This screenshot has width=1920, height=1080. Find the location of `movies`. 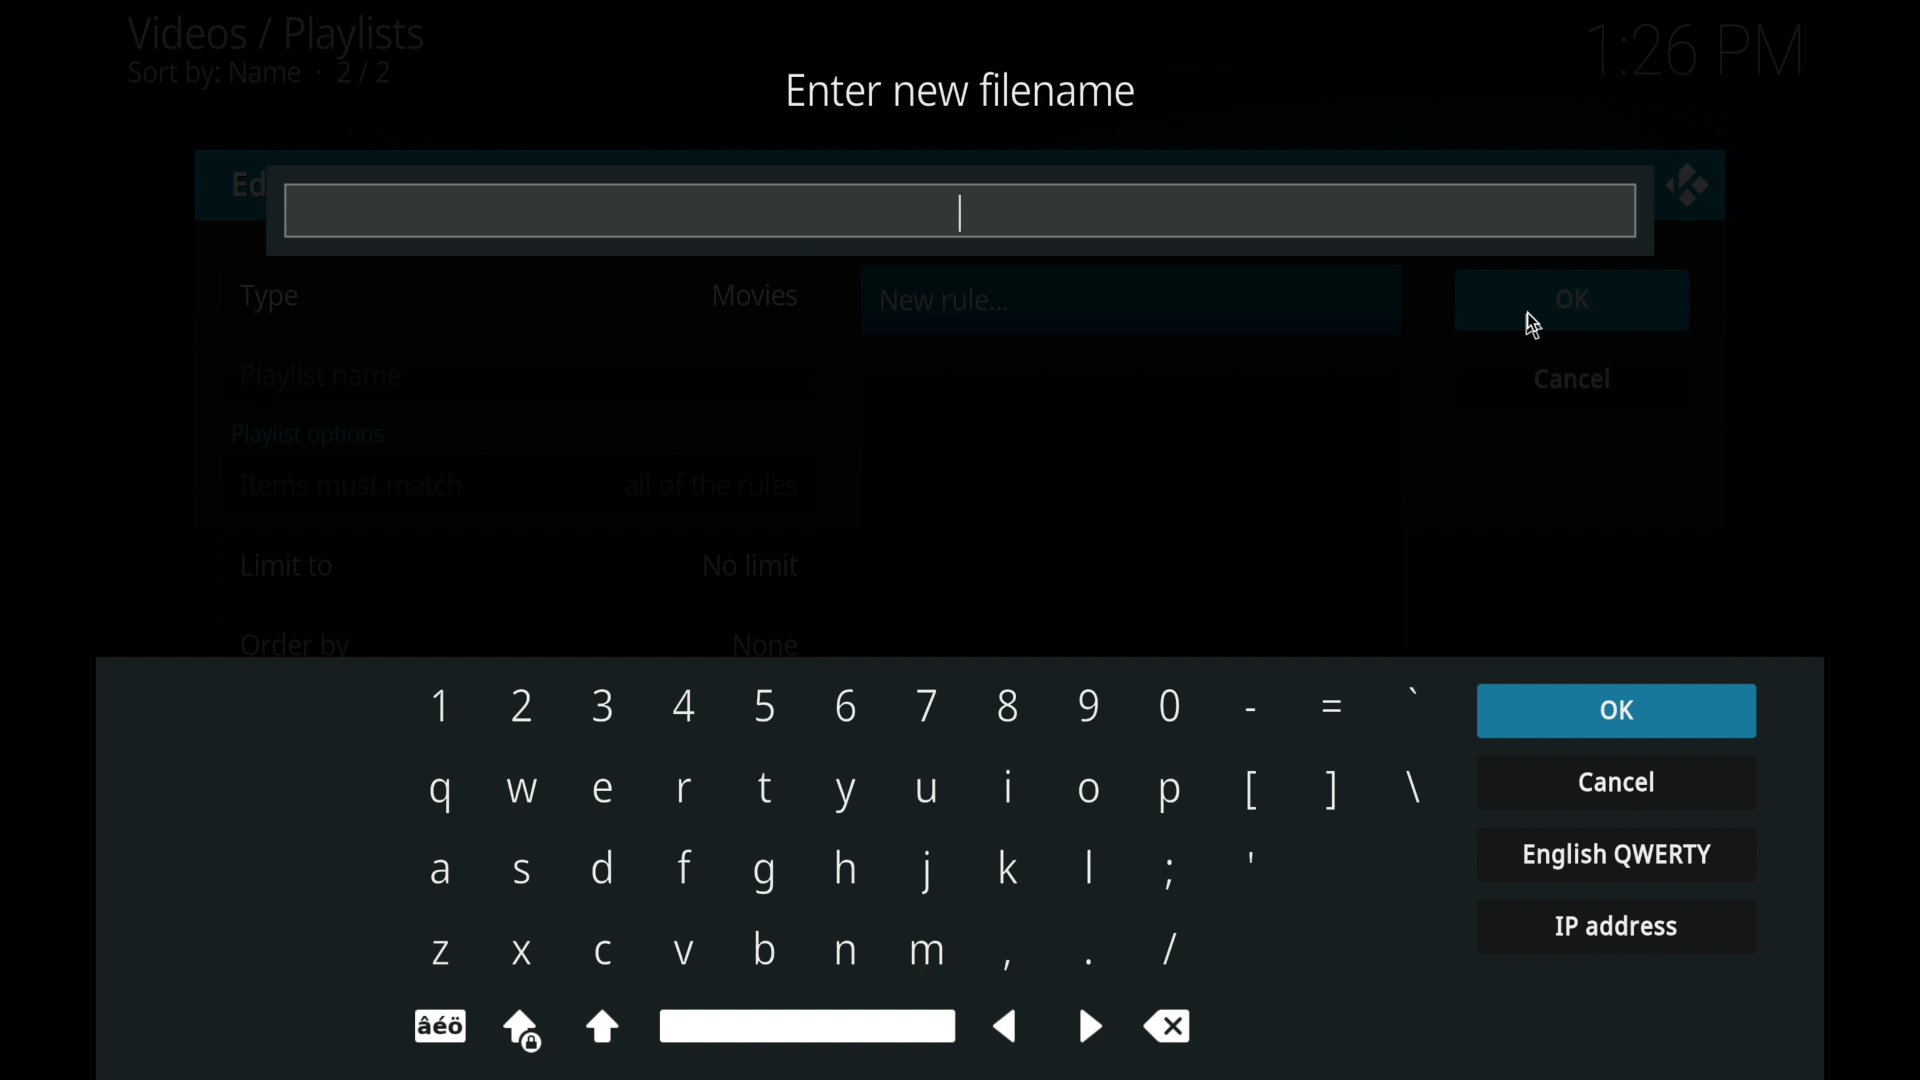

movies is located at coordinates (754, 296).